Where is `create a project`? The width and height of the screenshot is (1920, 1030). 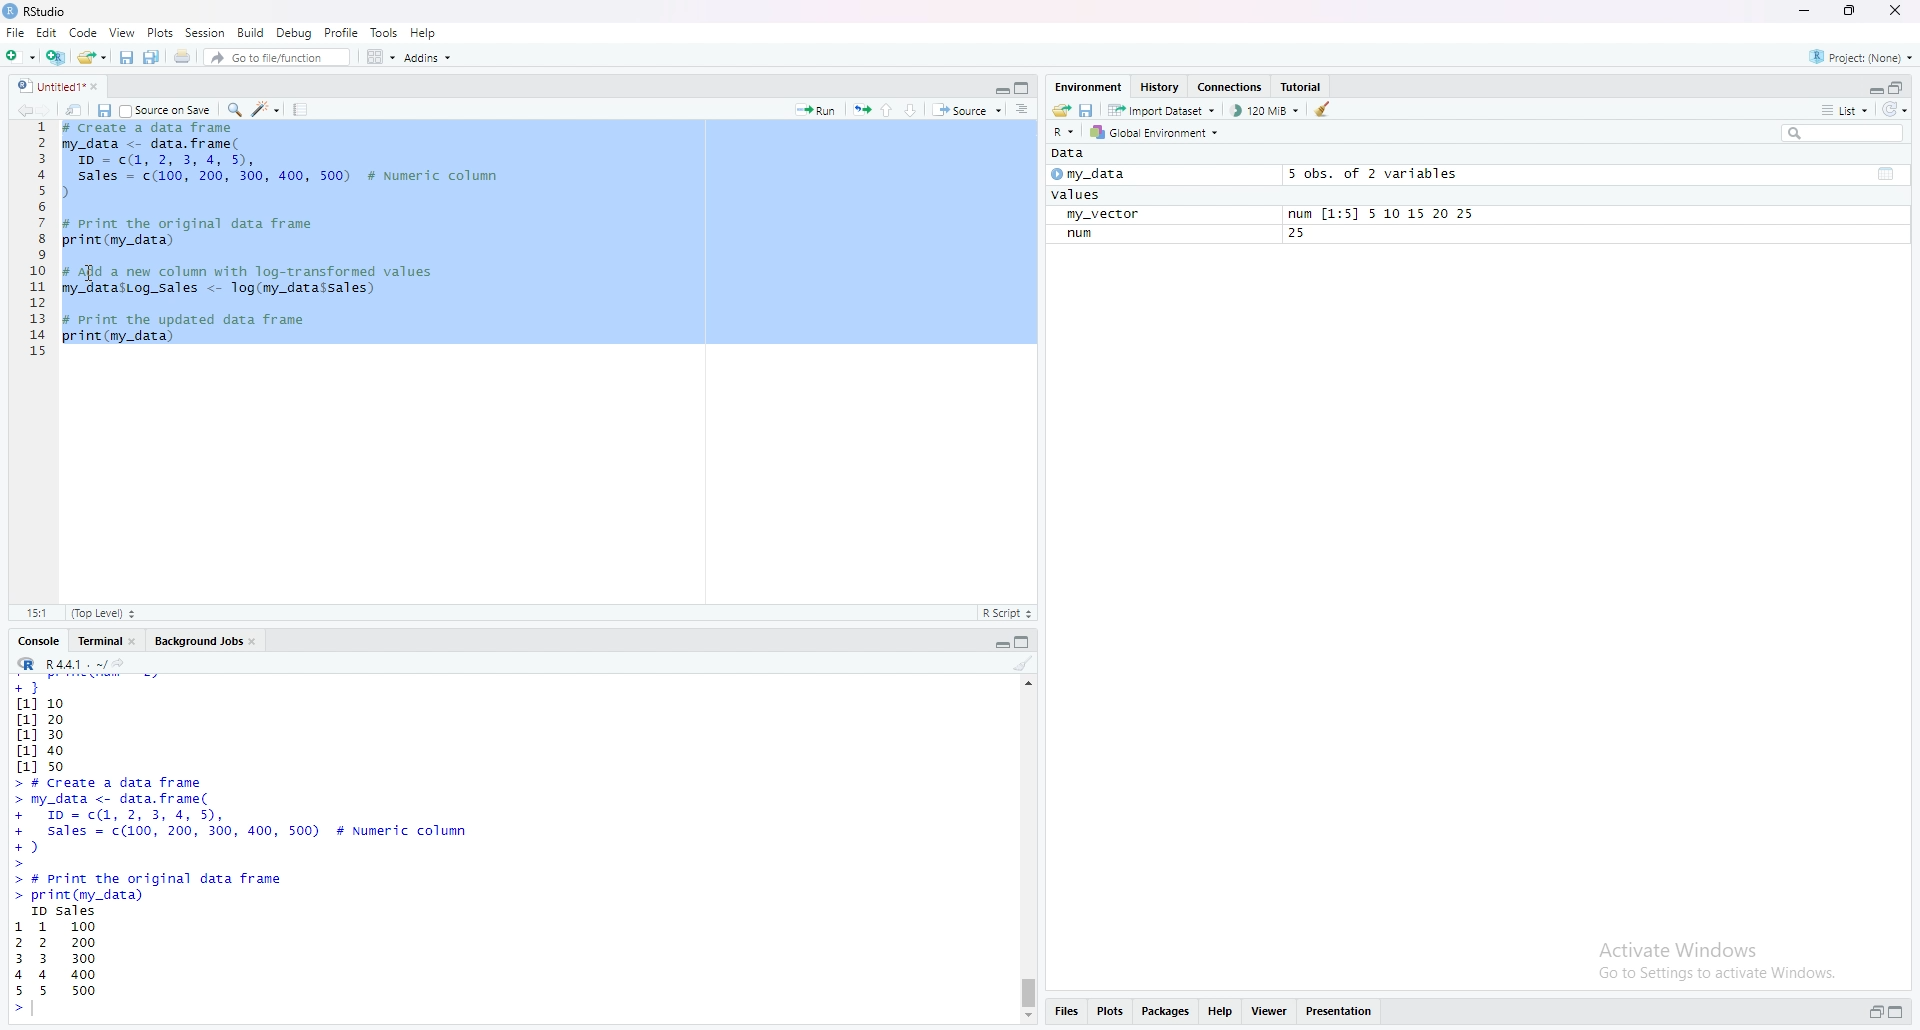 create a project is located at coordinates (56, 57).